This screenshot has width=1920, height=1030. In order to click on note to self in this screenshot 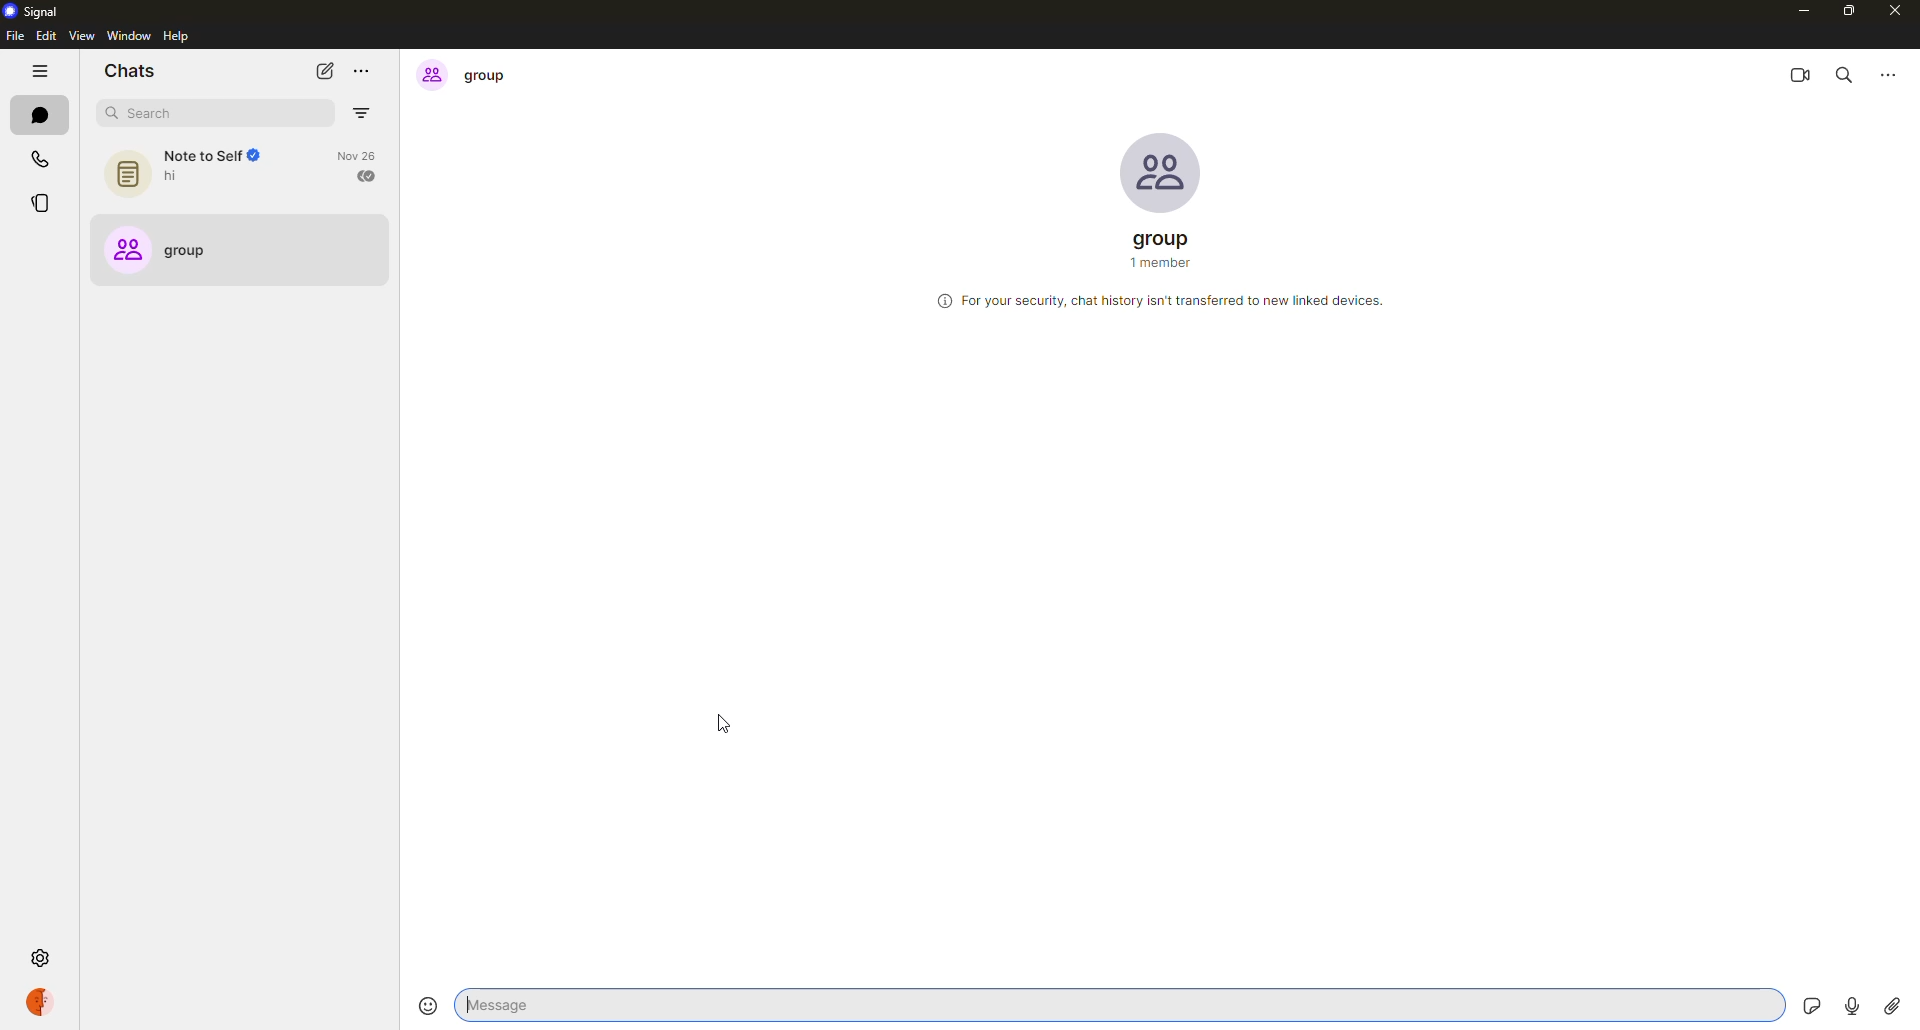, I will do `click(243, 171)`.